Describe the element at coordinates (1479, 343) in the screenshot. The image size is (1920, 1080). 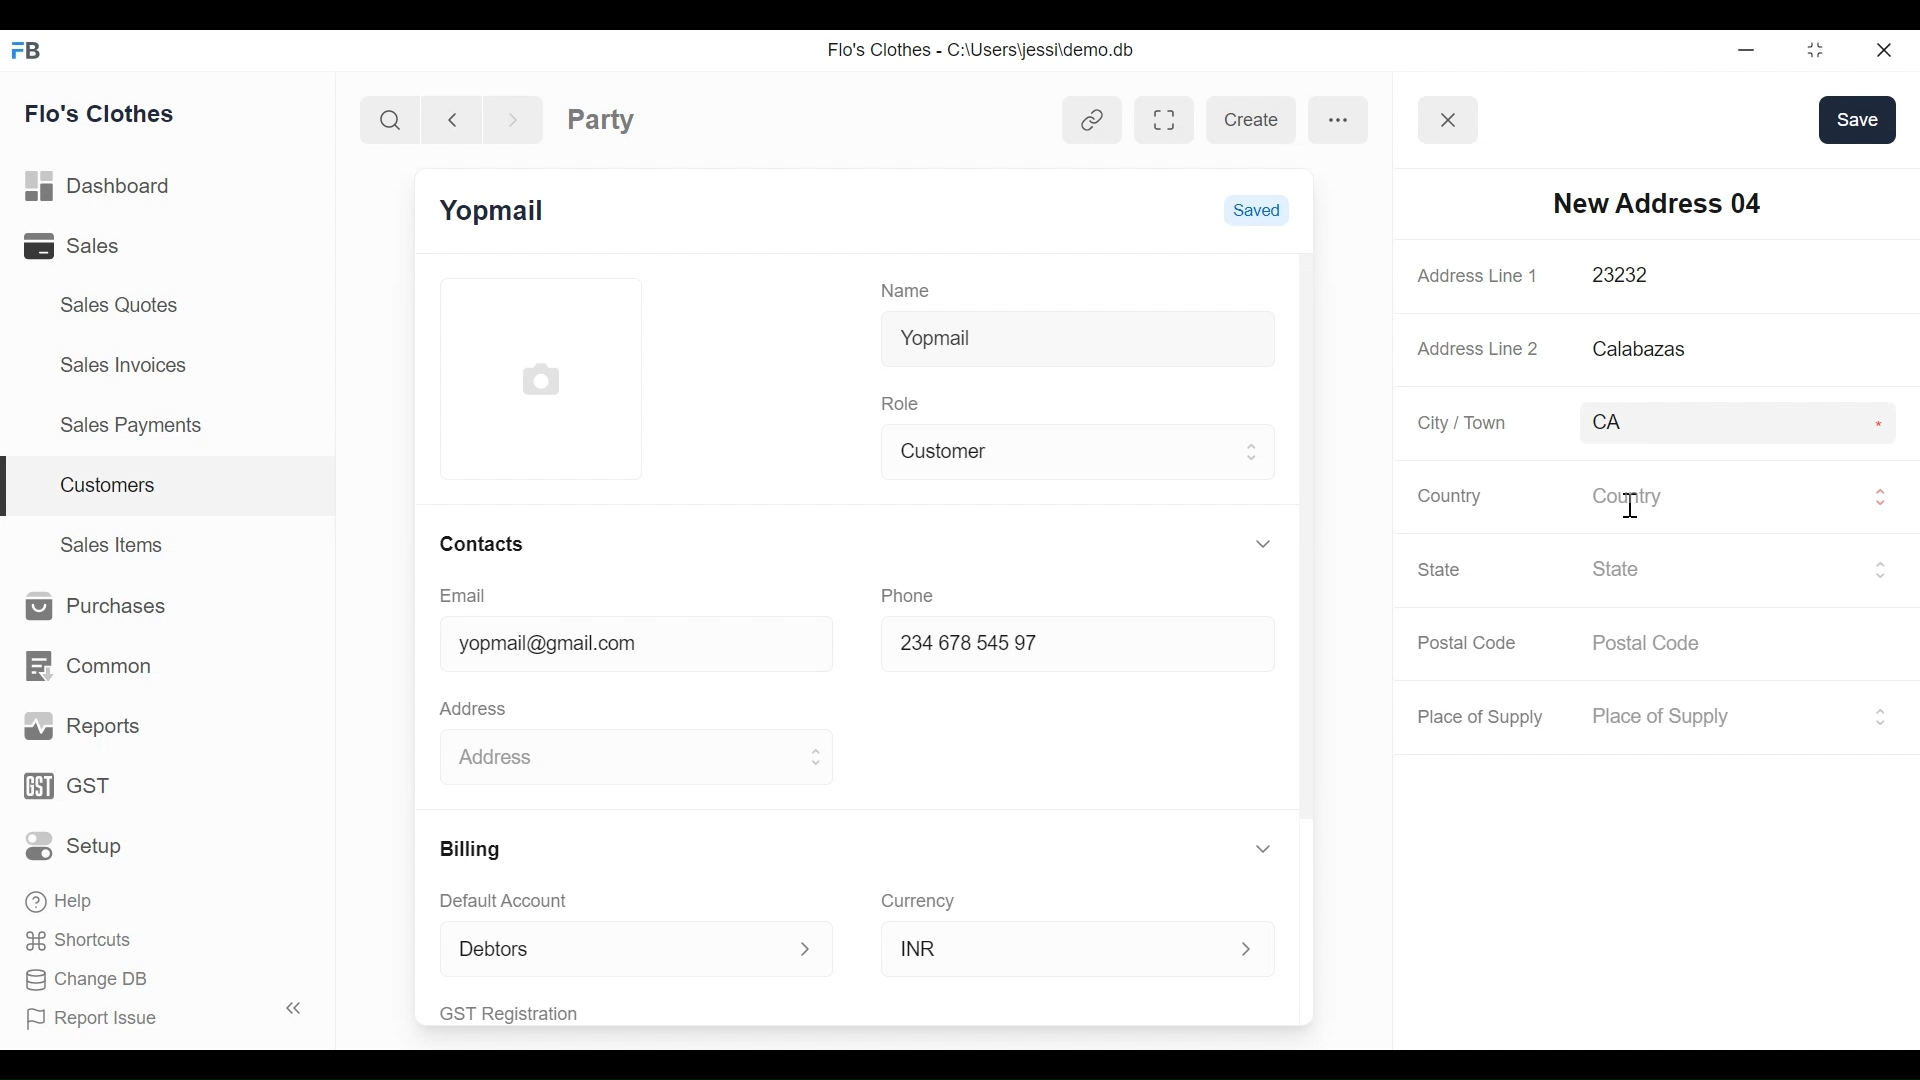
I see `Address Line 2` at that location.